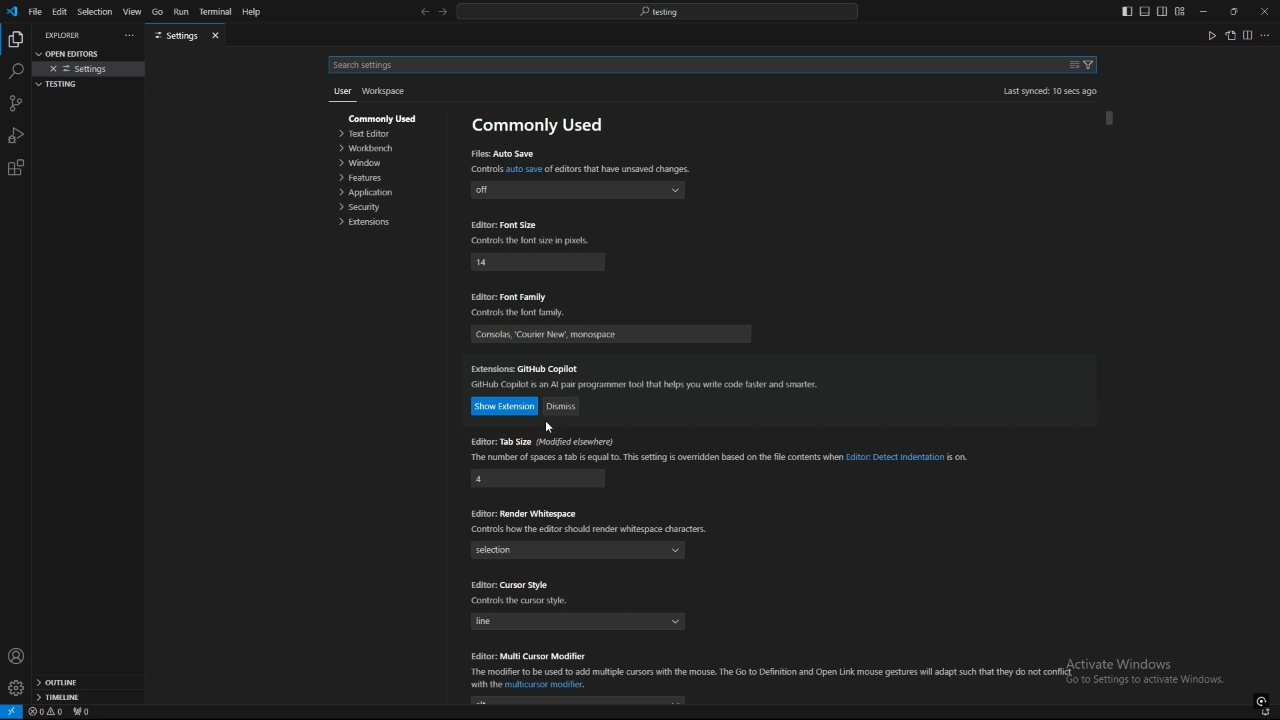 The image size is (1280, 720). I want to click on search, so click(15, 72).